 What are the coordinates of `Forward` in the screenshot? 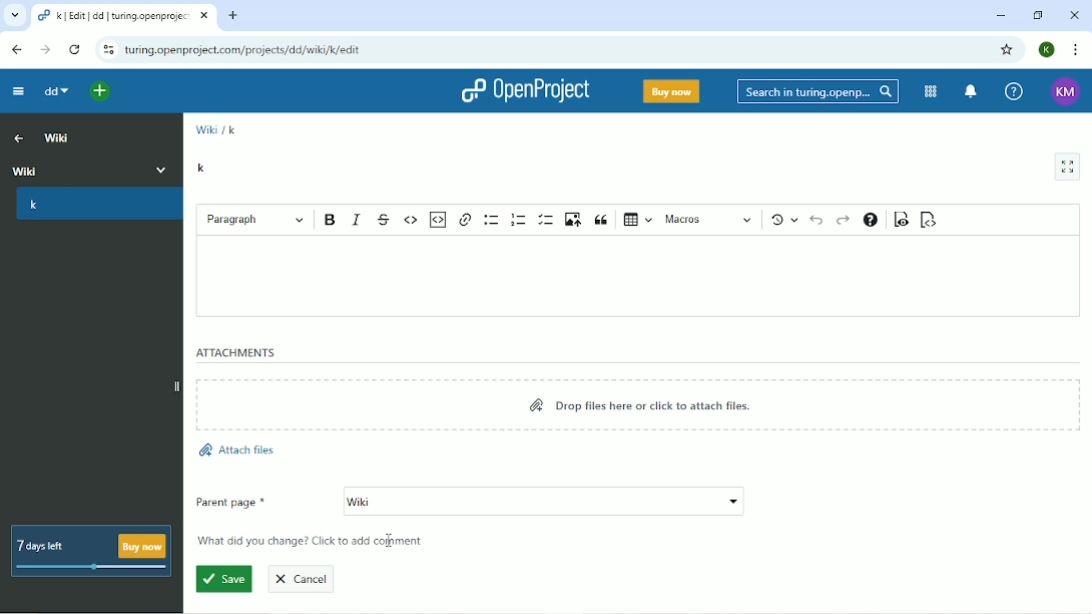 It's located at (46, 49).